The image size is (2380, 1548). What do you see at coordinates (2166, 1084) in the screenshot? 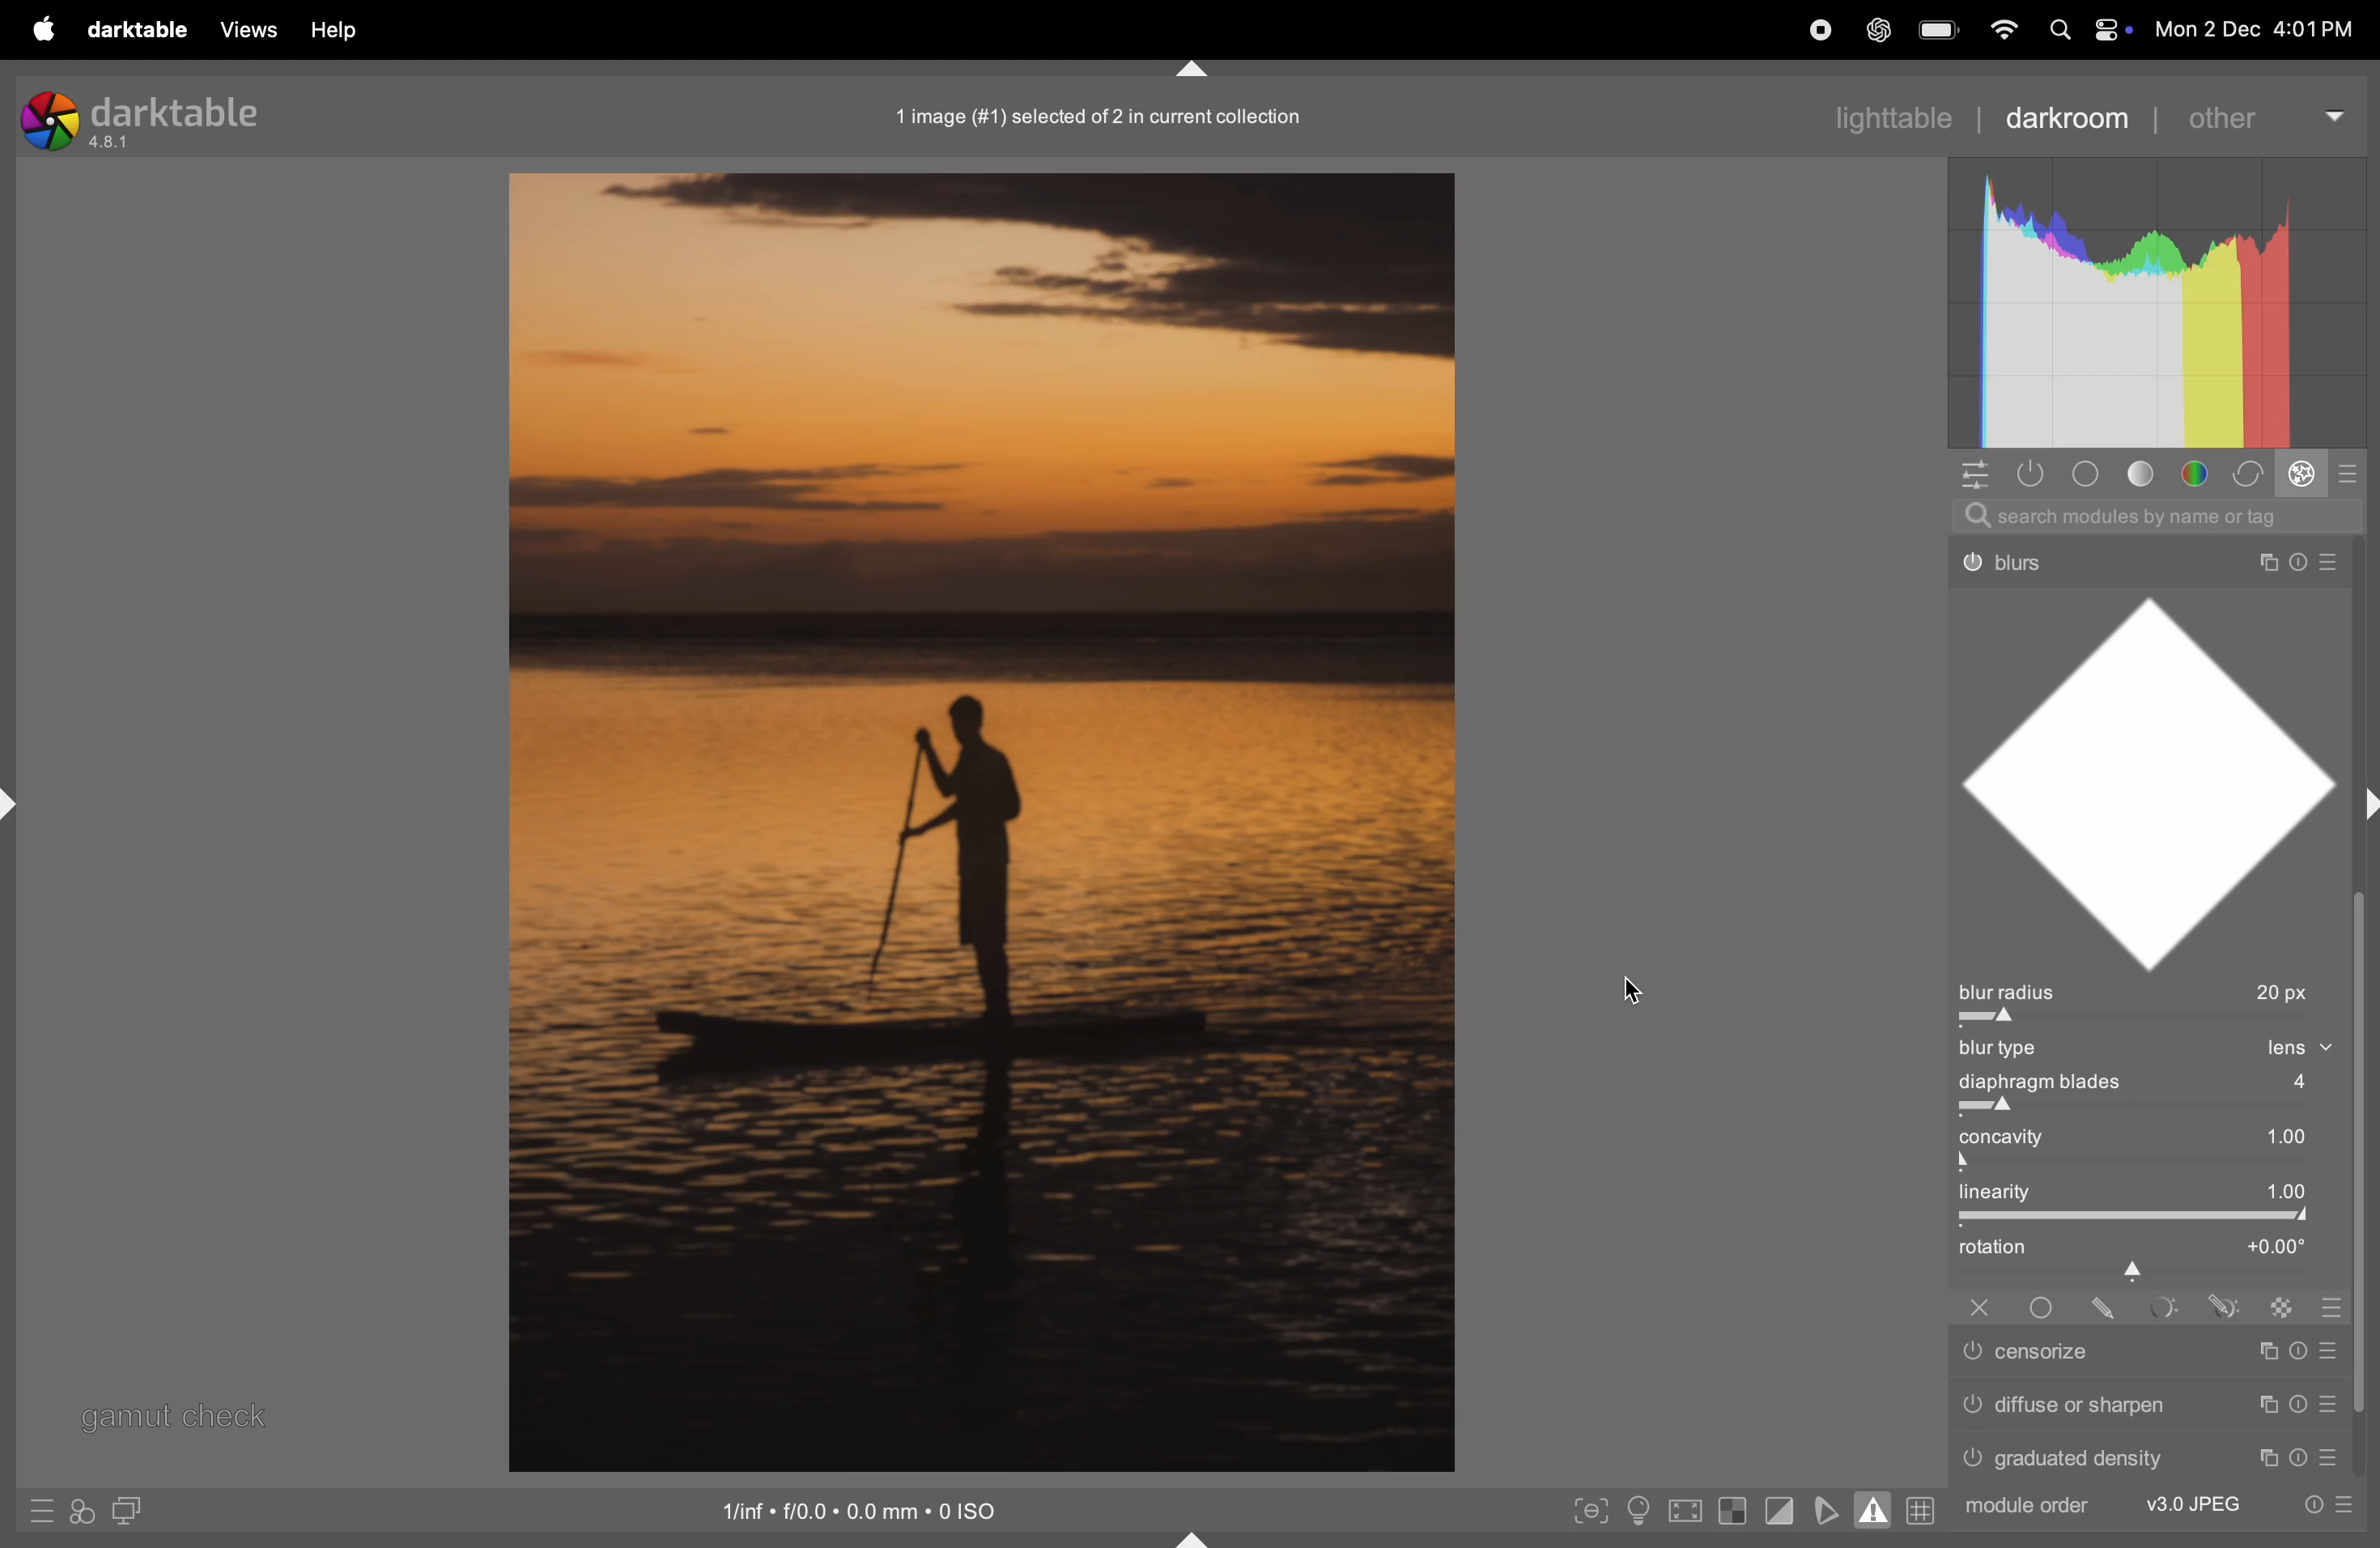
I see `displaying blades` at bounding box center [2166, 1084].